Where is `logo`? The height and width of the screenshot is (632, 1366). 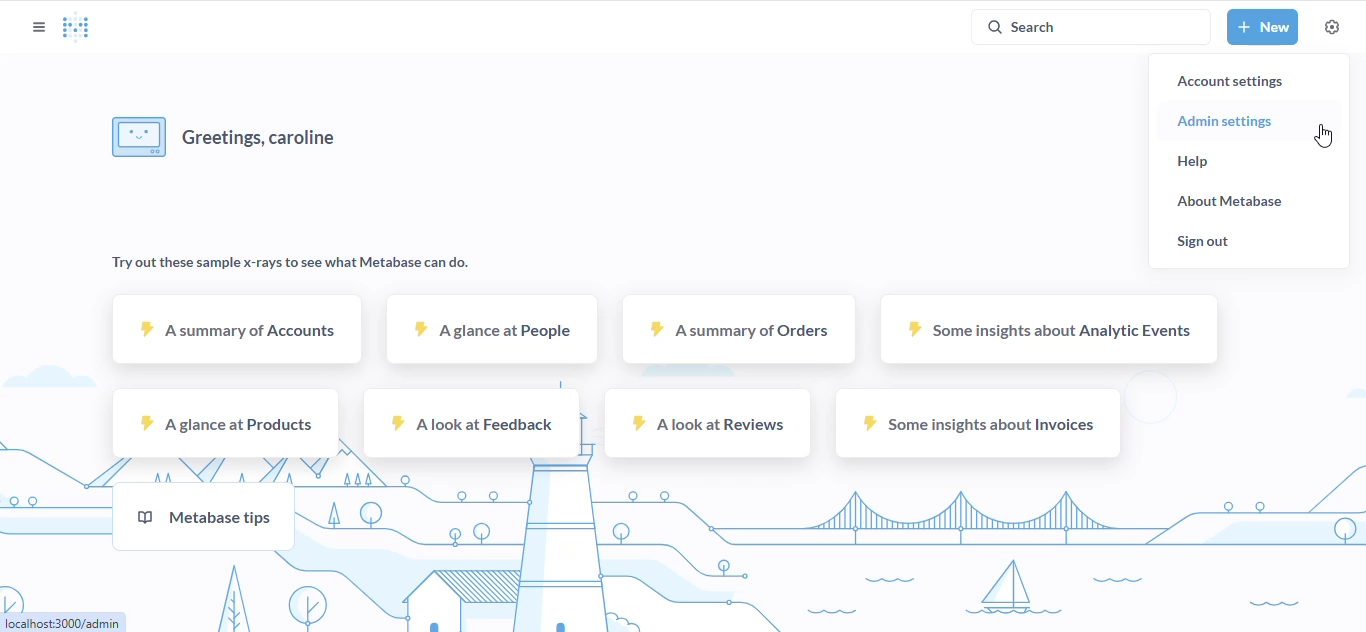
logo is located at coordinates (76, 25).